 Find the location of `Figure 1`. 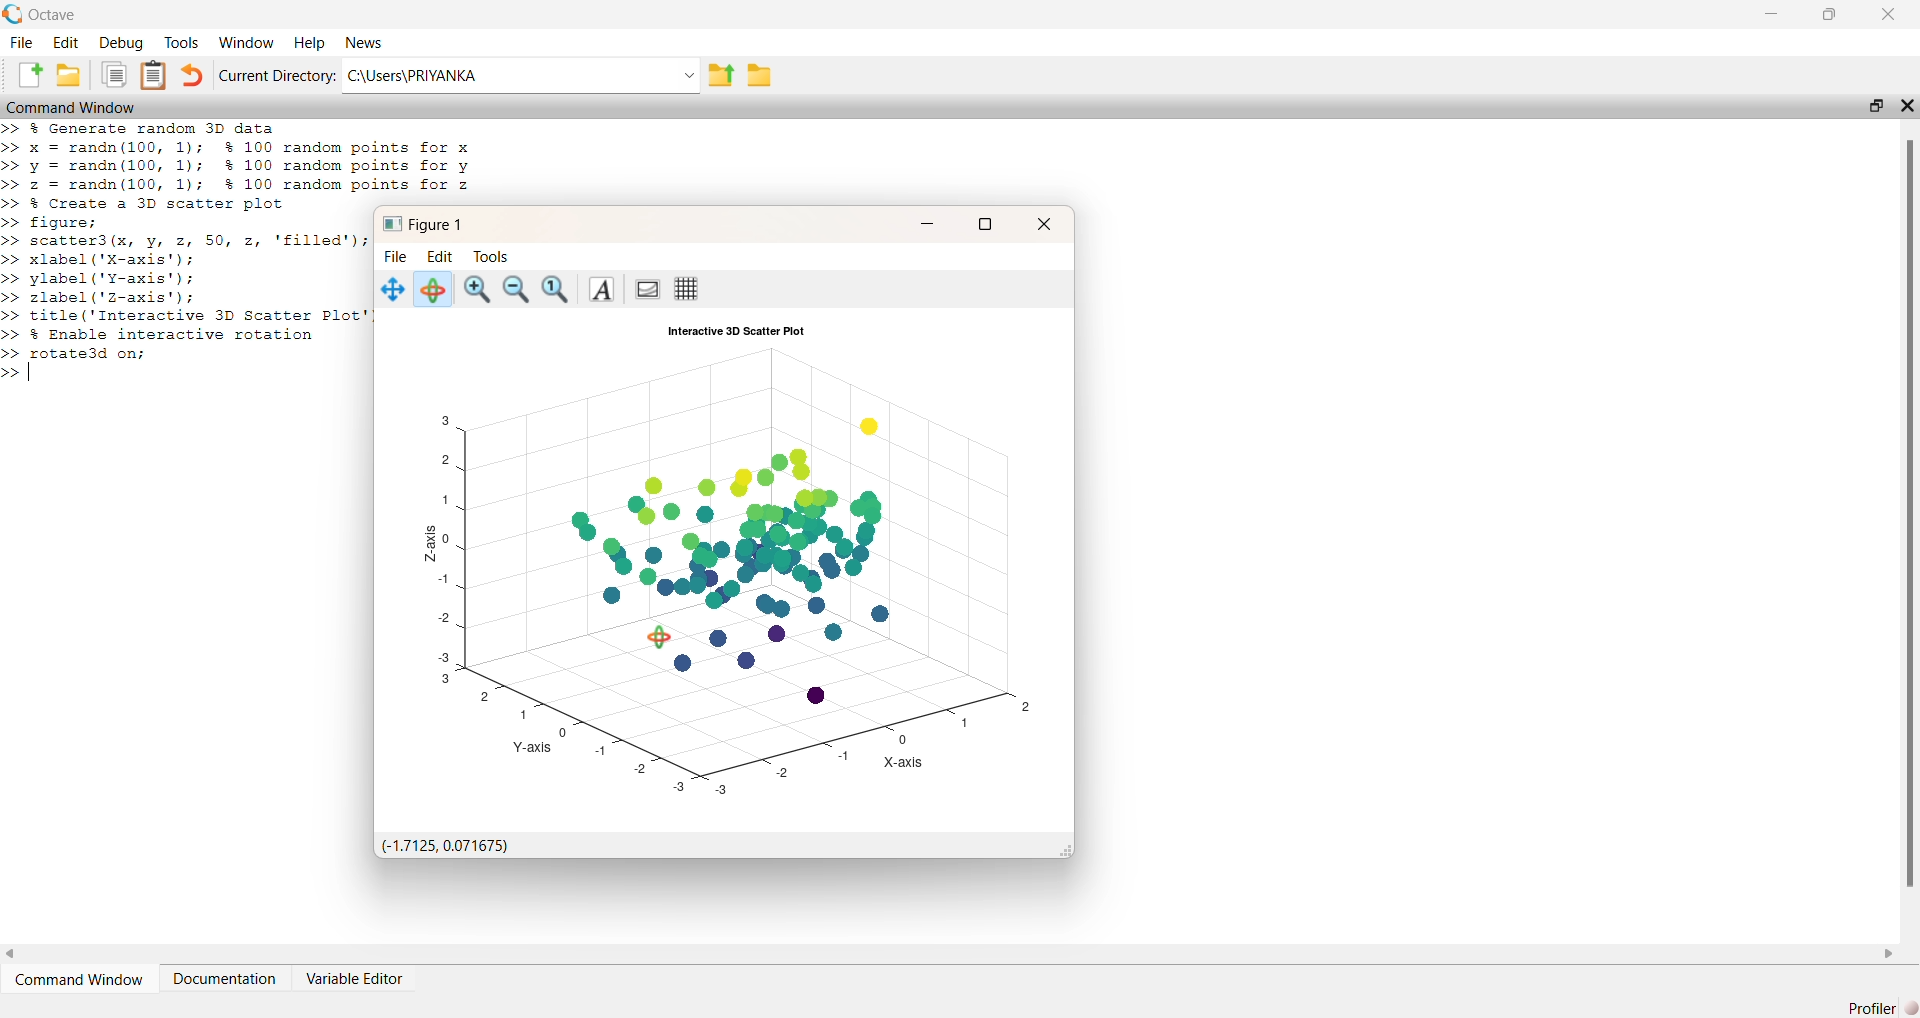

Figure 1 is located at coordinates (423, 225).